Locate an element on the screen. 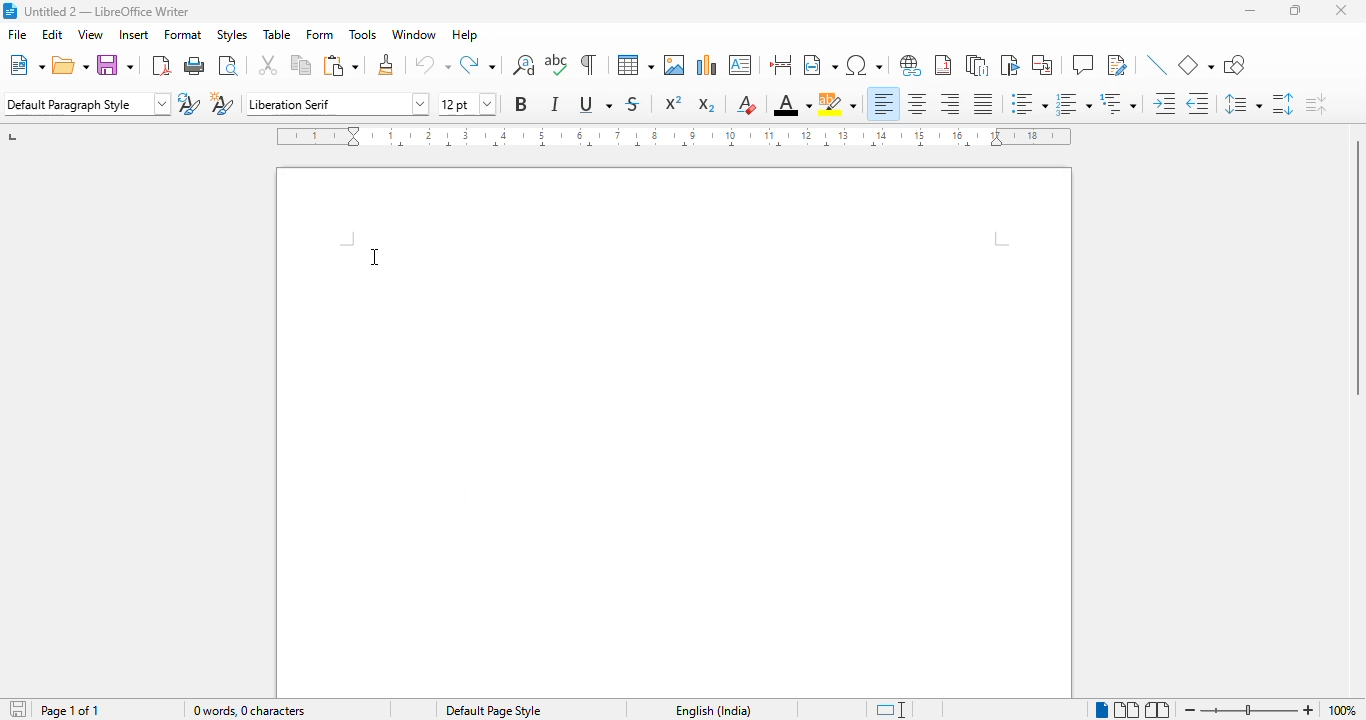  vertical scroll bar is located at coordinates (1354, 268).